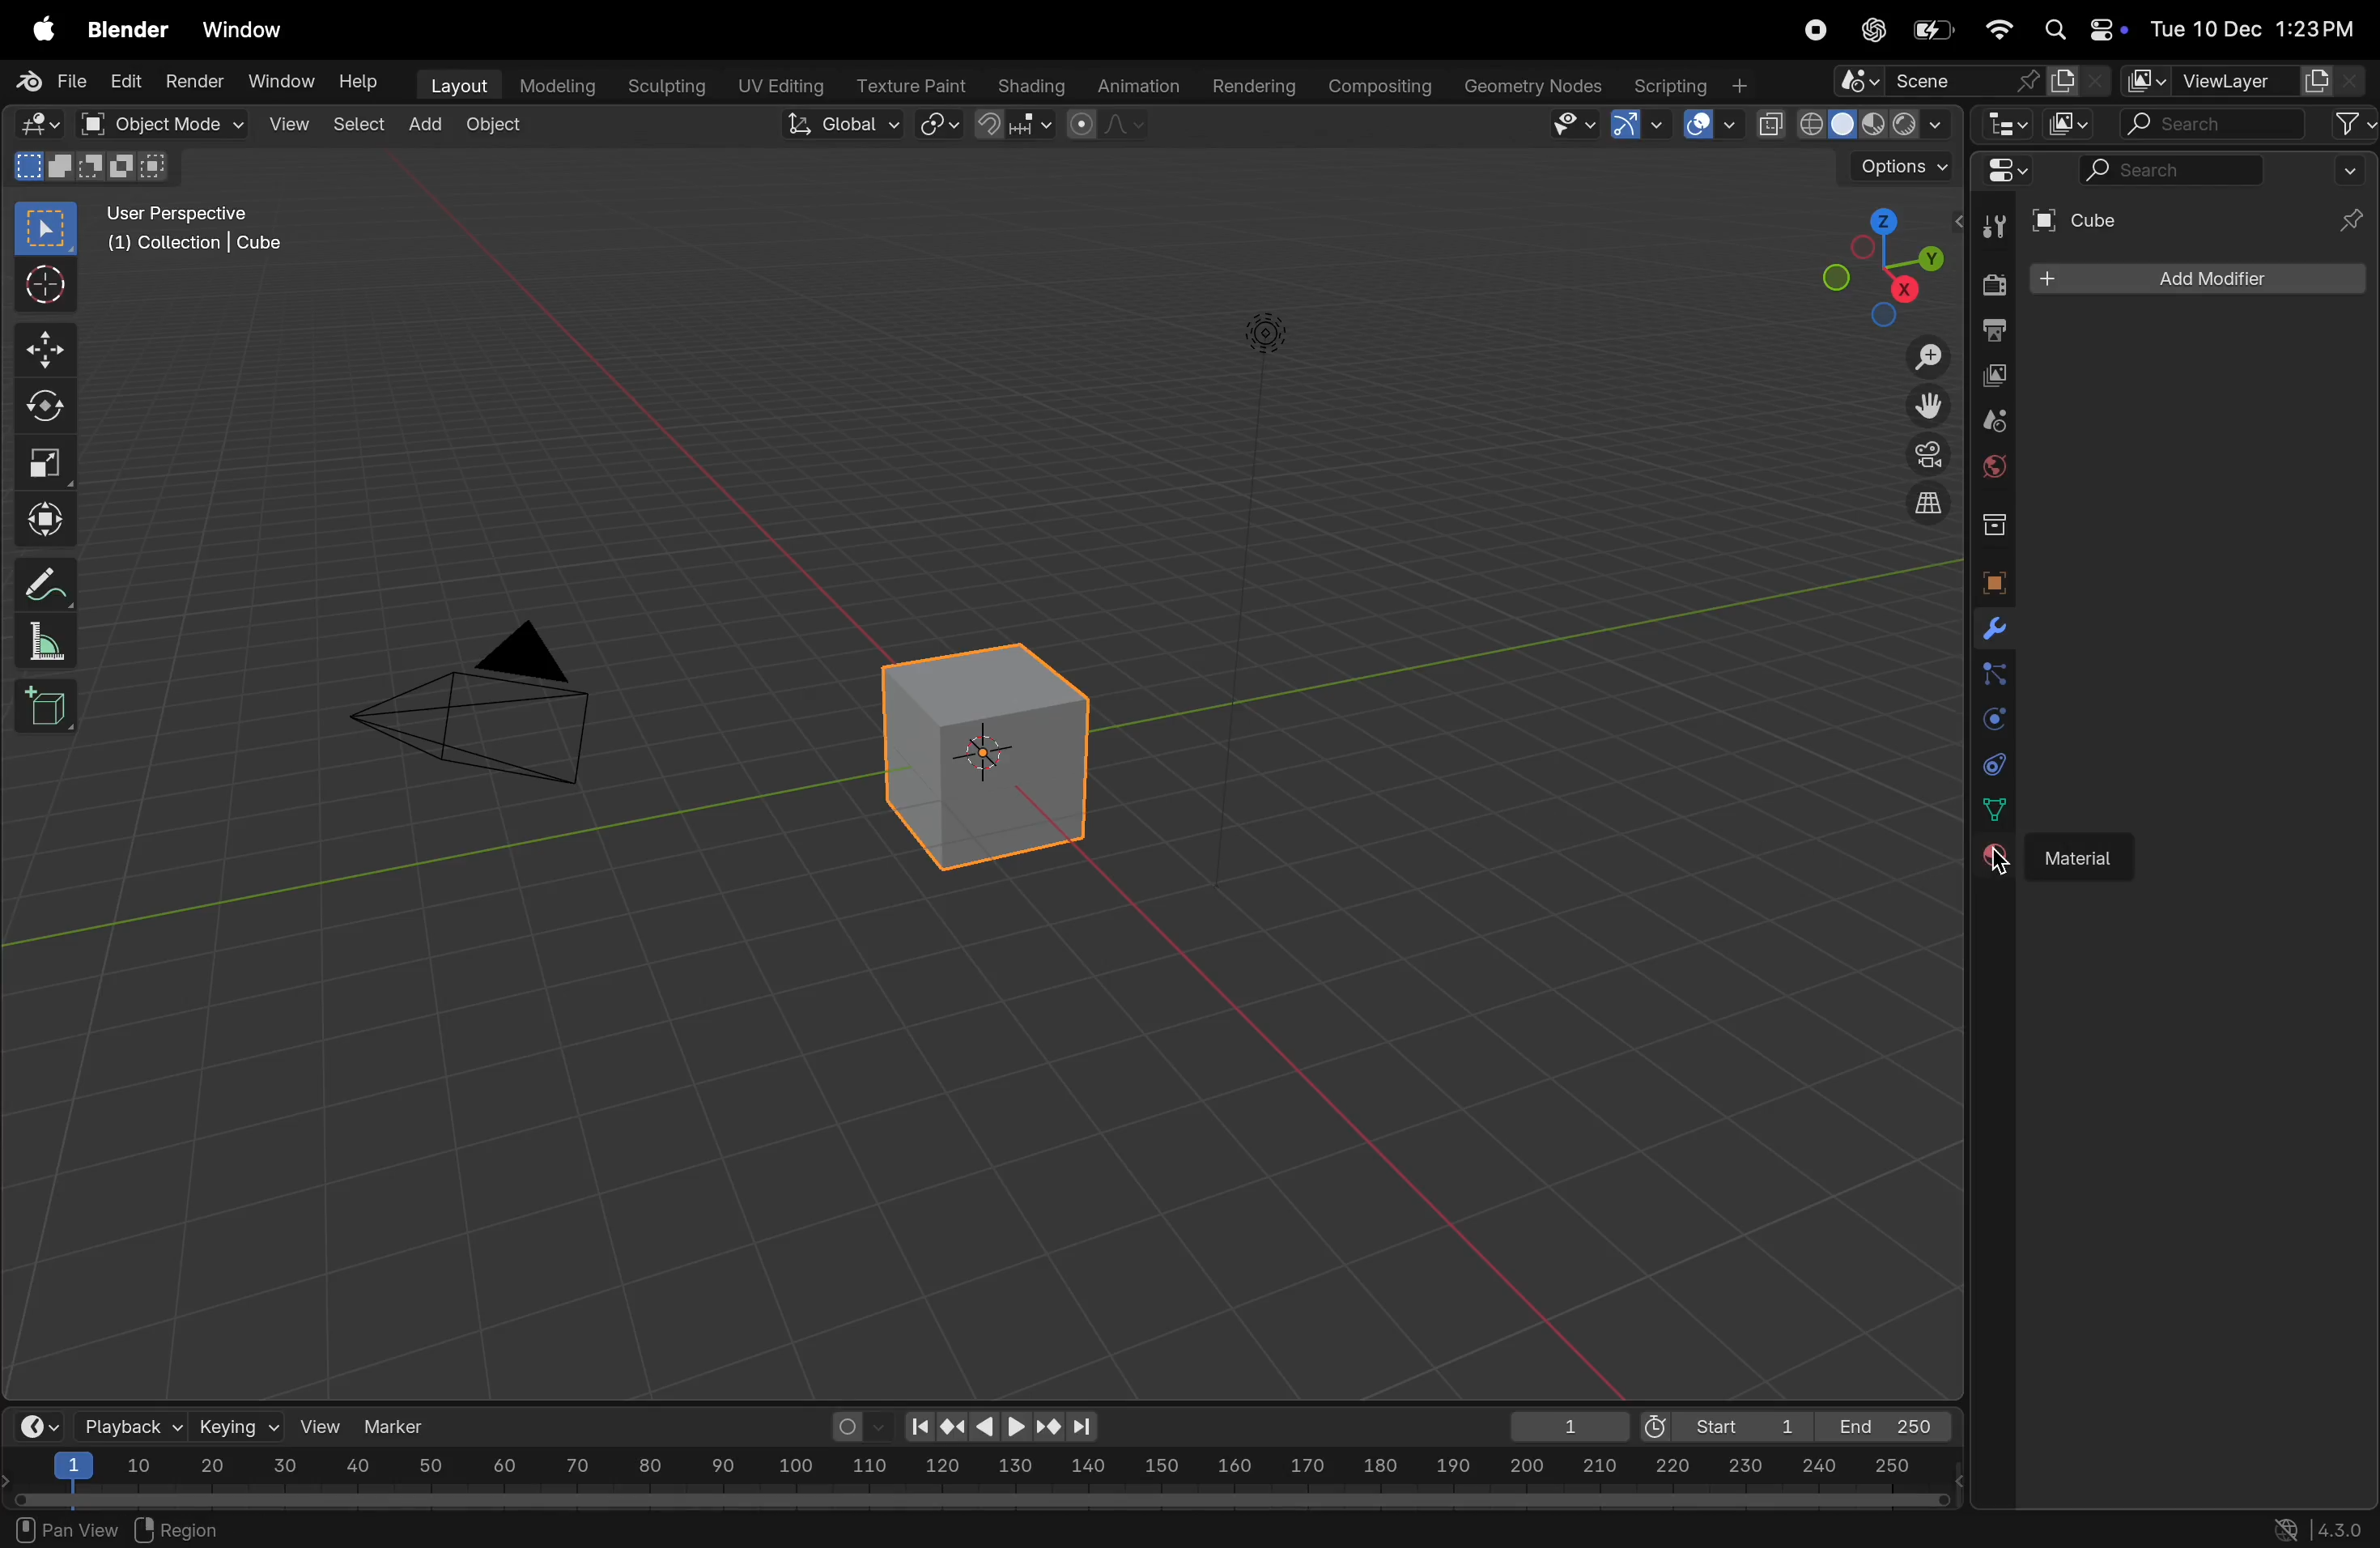 The height and width of the screenshot is (1548, 2380). Describe the element at coordinates (39, 641) in the screenshot. I see `scale` at that location.